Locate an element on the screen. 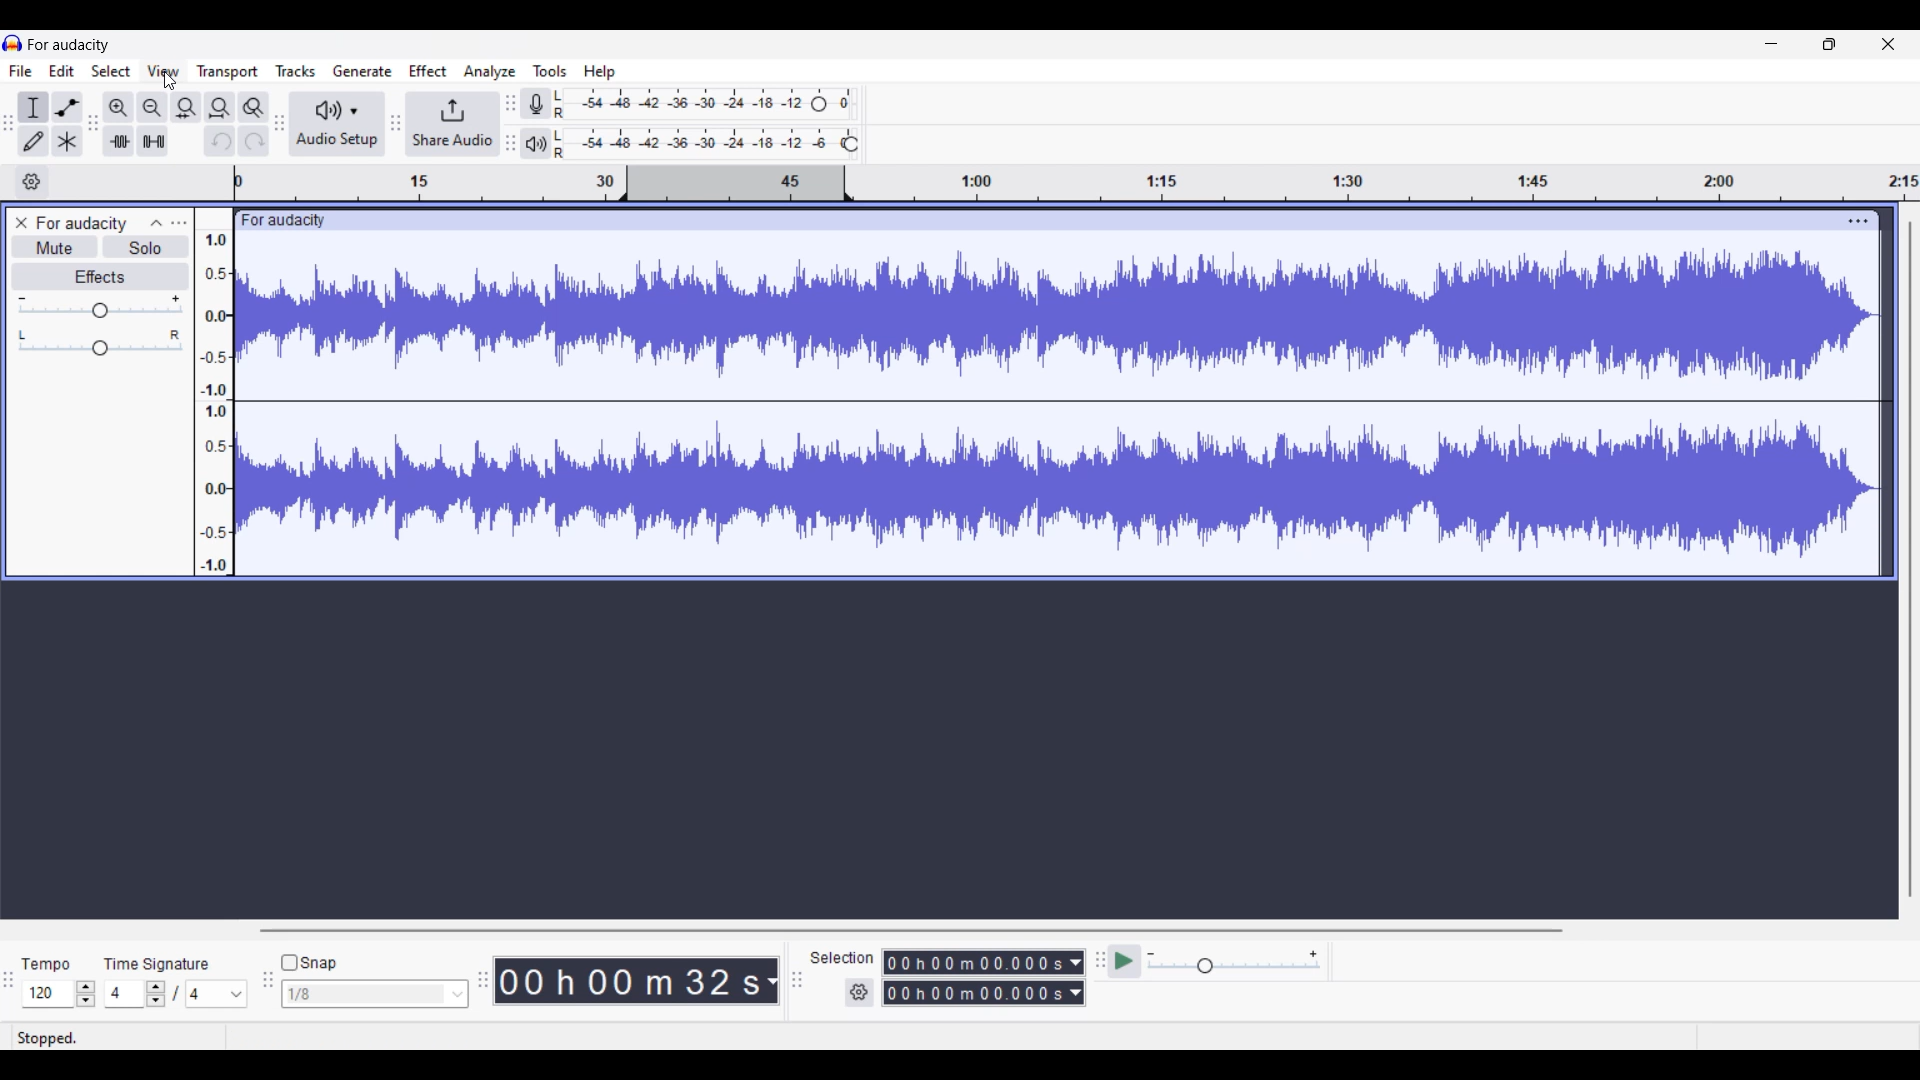 The height and width of the screenshot is (1080, 1920). Selection duration tracker is located at coordinates (975, 993).